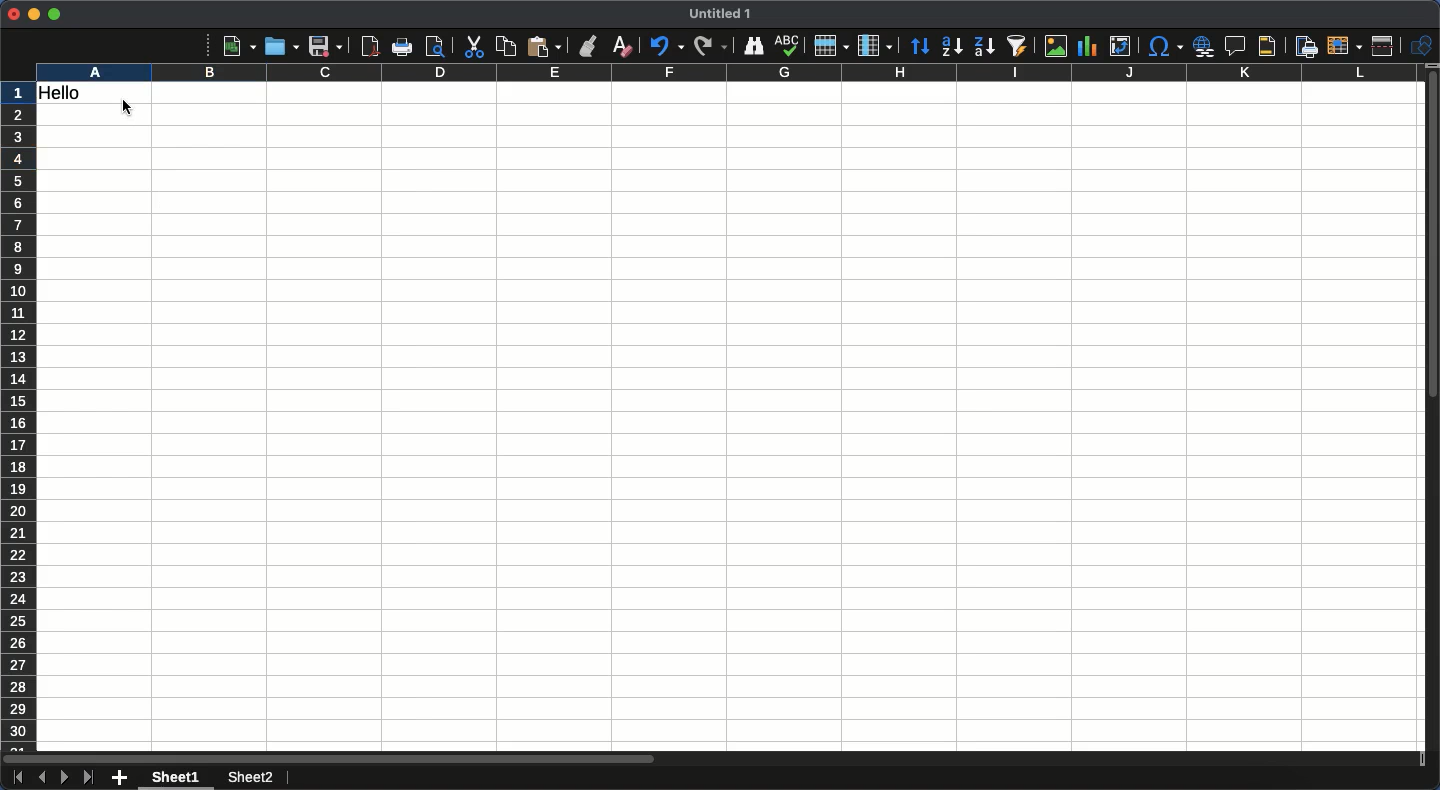 The image size is (1440, 790). What do you see at coordinates (34, 15) in the screenshot?
I see `Minimize` at bounding box center [34, 15].